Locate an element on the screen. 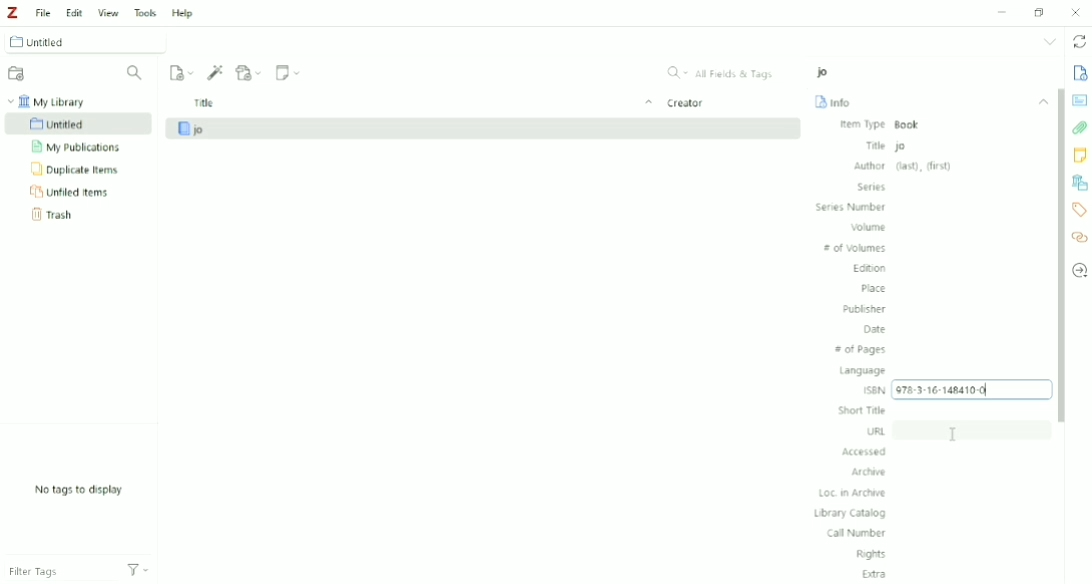 Image resolution: width=1092 pixels, height=584 pixels. Place is located at coordinates (873, 288).